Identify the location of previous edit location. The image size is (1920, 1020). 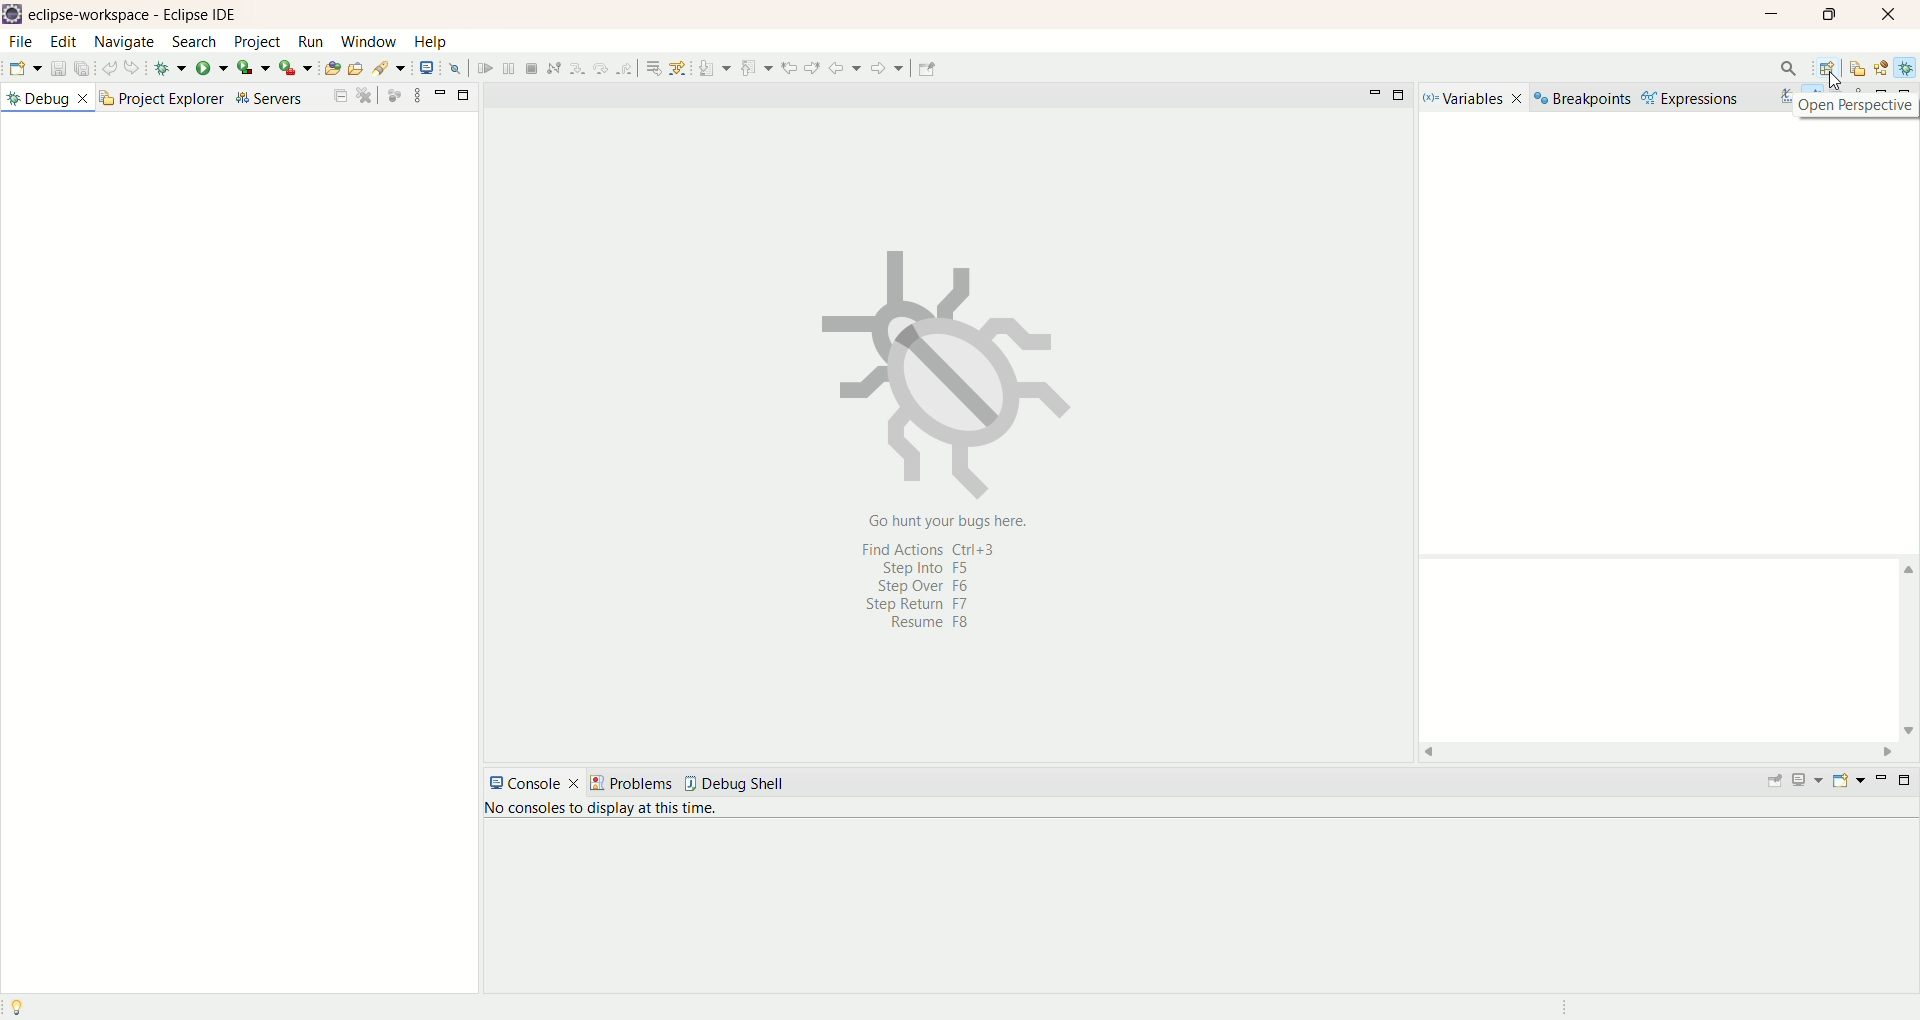
(925, 68).